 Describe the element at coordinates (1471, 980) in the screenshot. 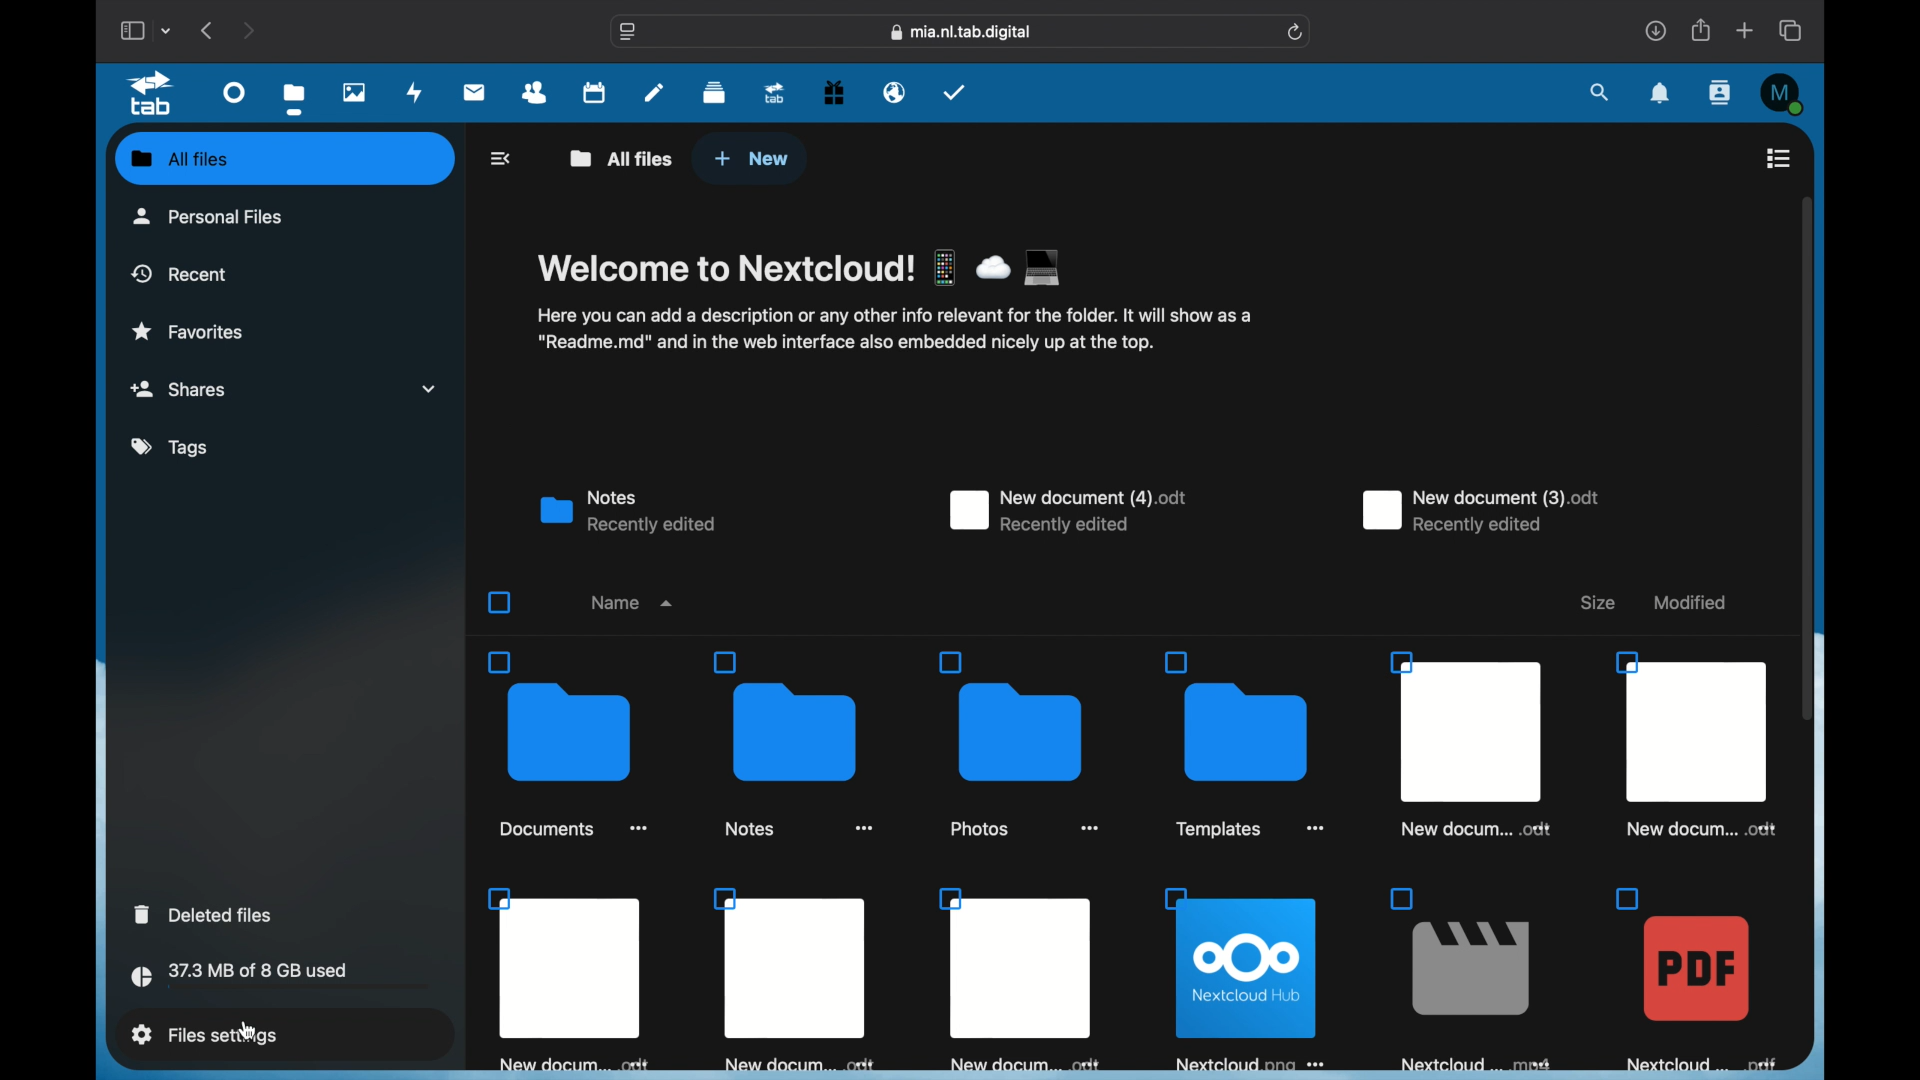

I see `file` at that location.